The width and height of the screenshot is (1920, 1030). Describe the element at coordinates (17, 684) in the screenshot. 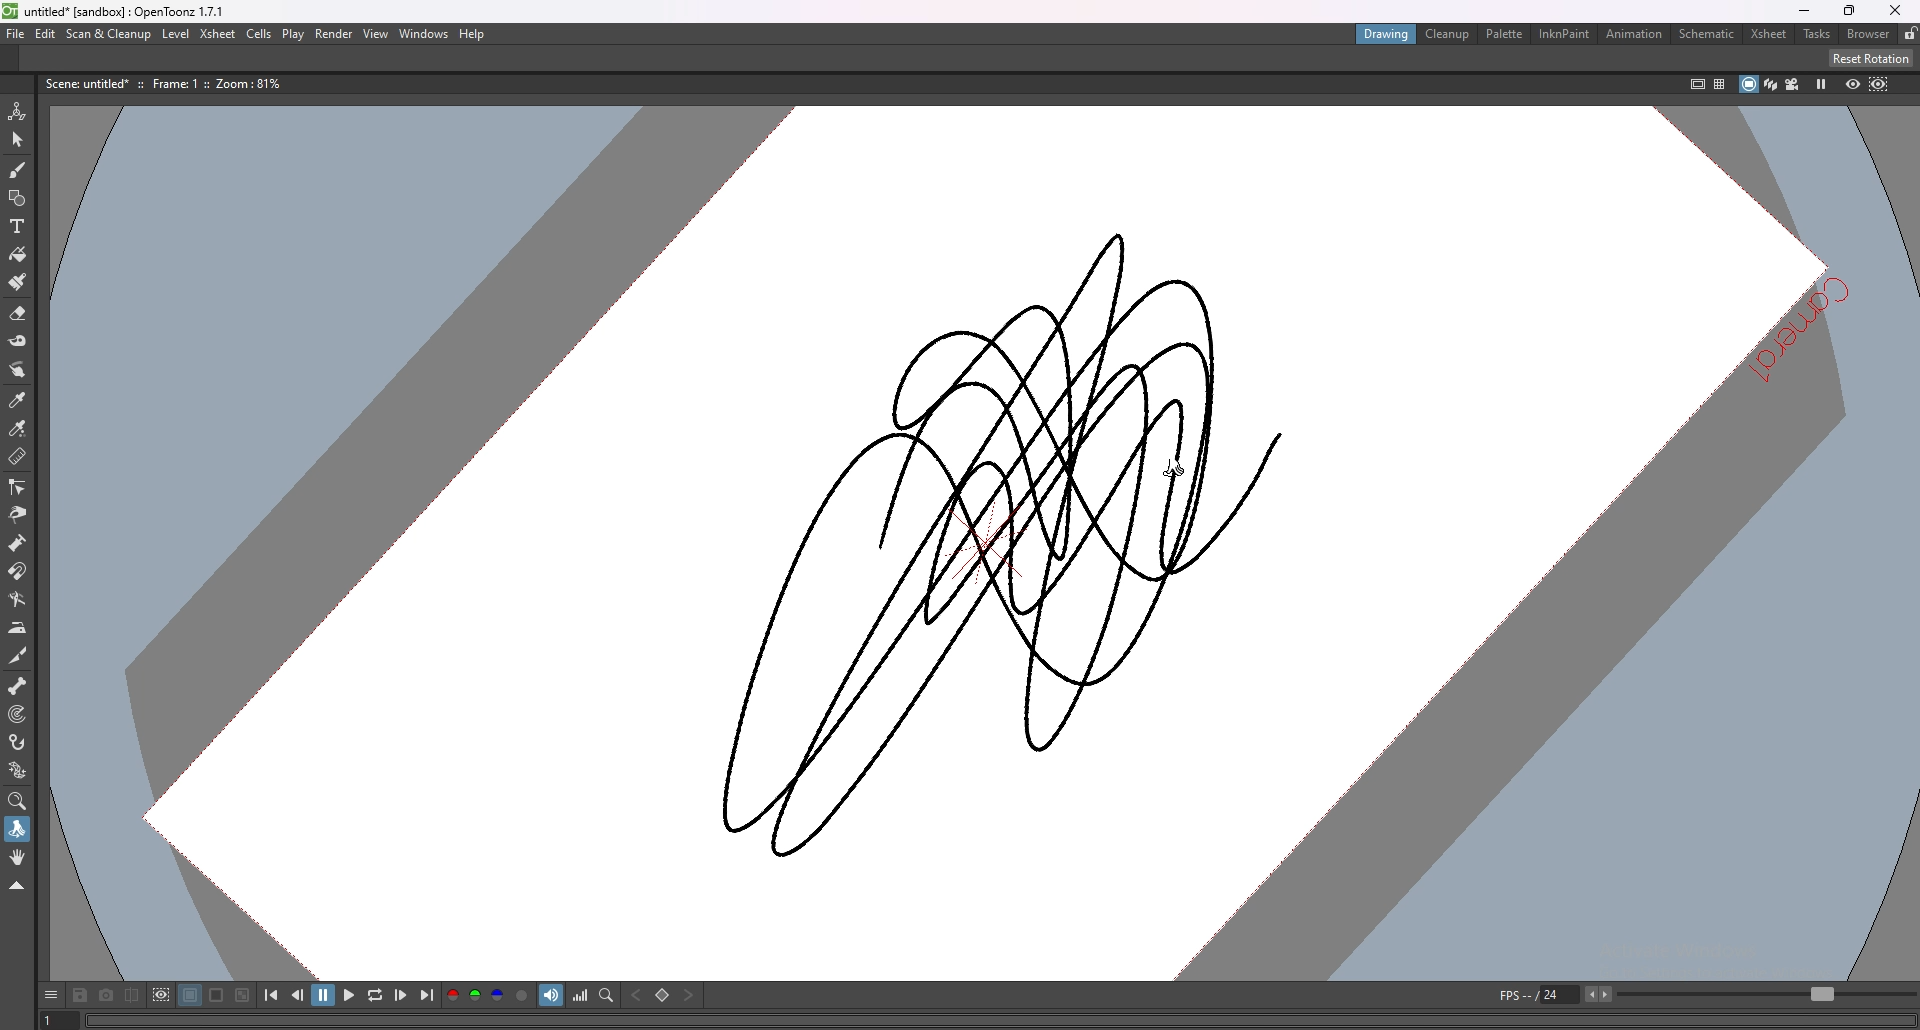

I see `skeleton` at that location.